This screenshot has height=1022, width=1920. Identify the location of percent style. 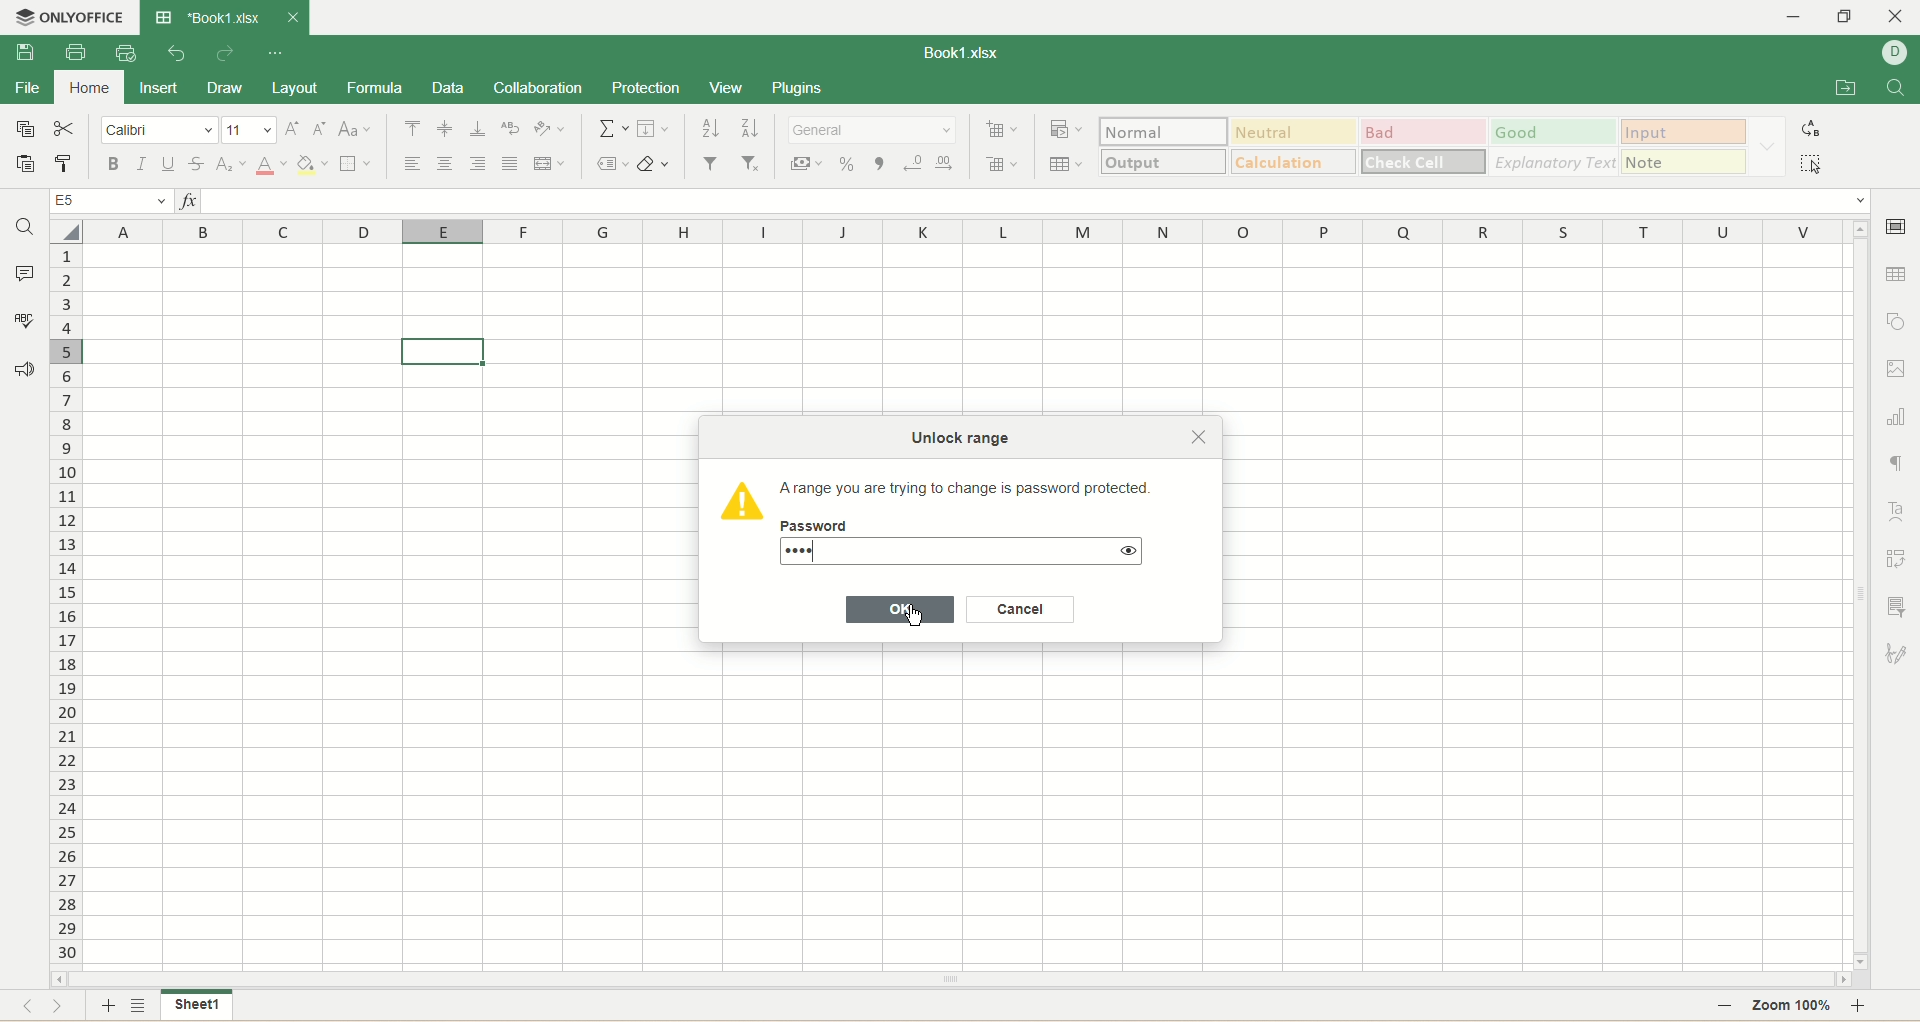
(848, 164).